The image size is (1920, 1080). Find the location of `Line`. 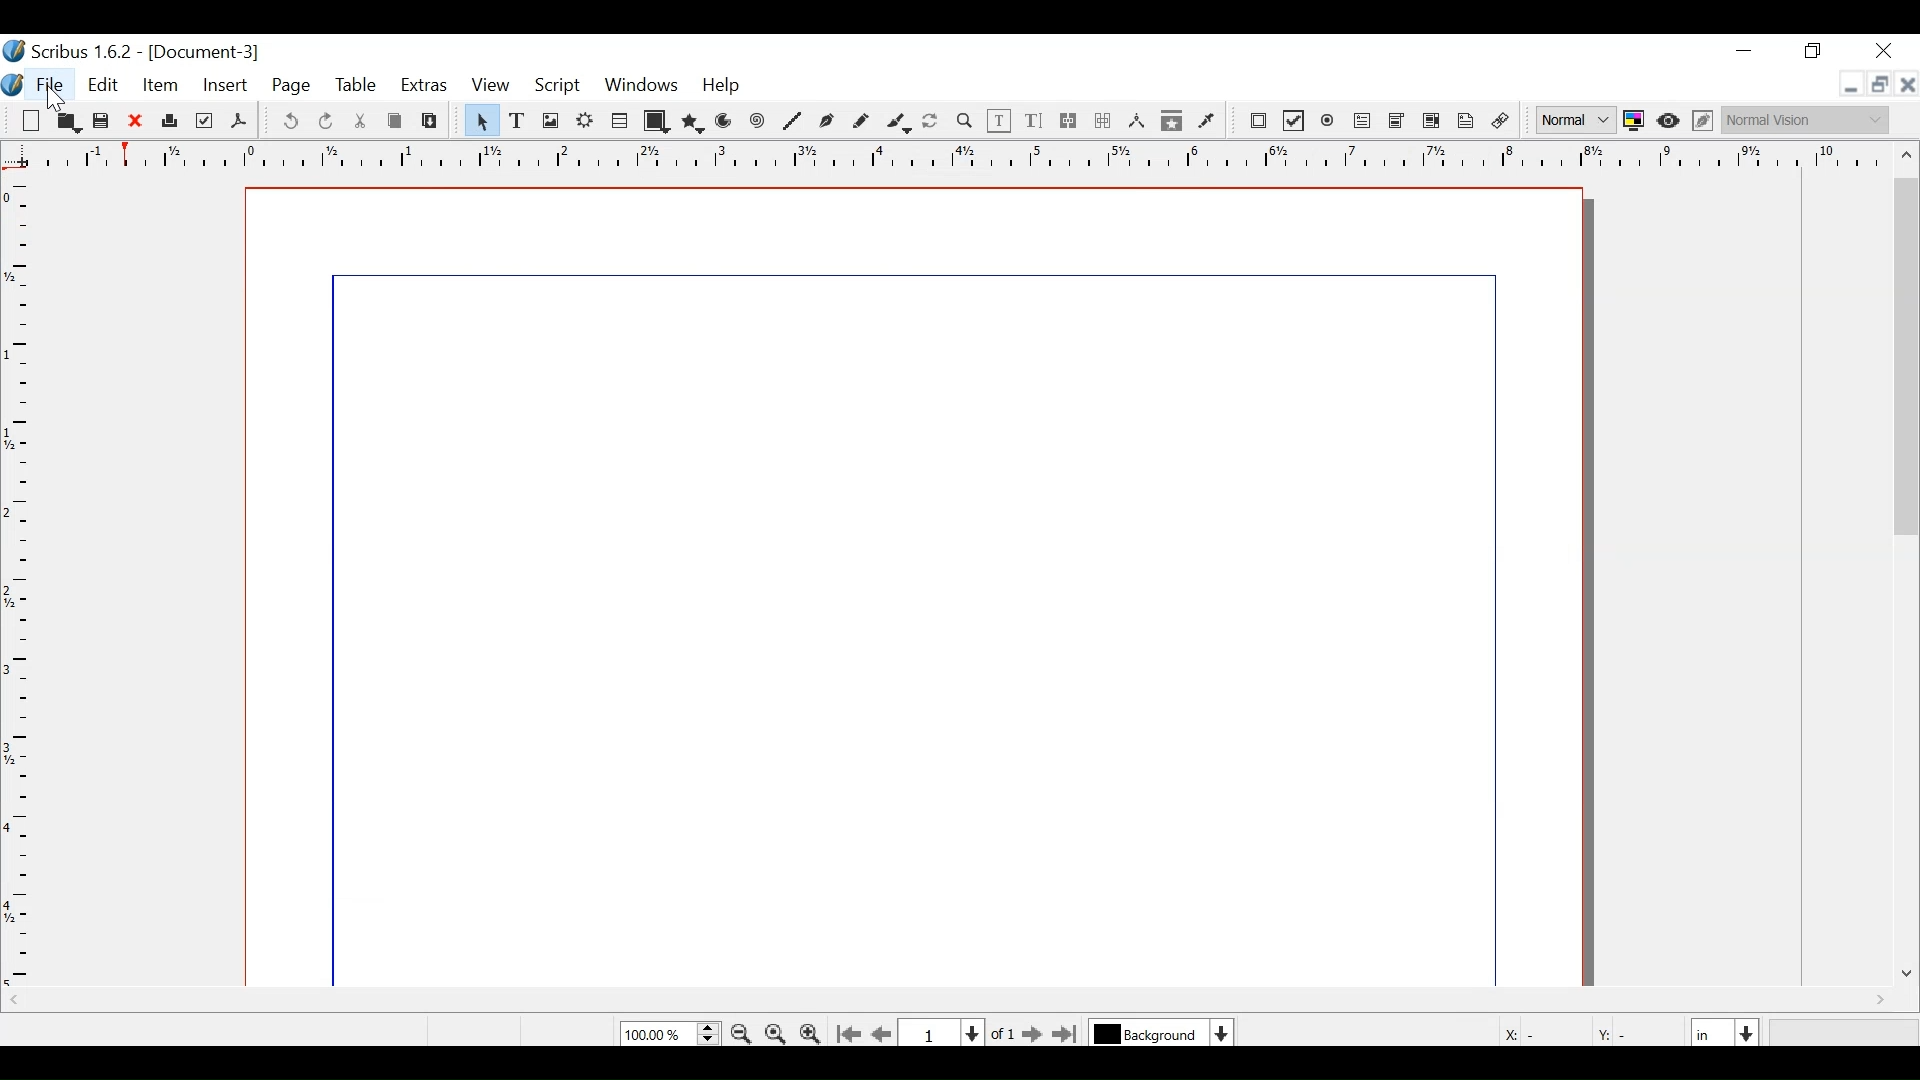

Line is located at coordinates (794, 123).